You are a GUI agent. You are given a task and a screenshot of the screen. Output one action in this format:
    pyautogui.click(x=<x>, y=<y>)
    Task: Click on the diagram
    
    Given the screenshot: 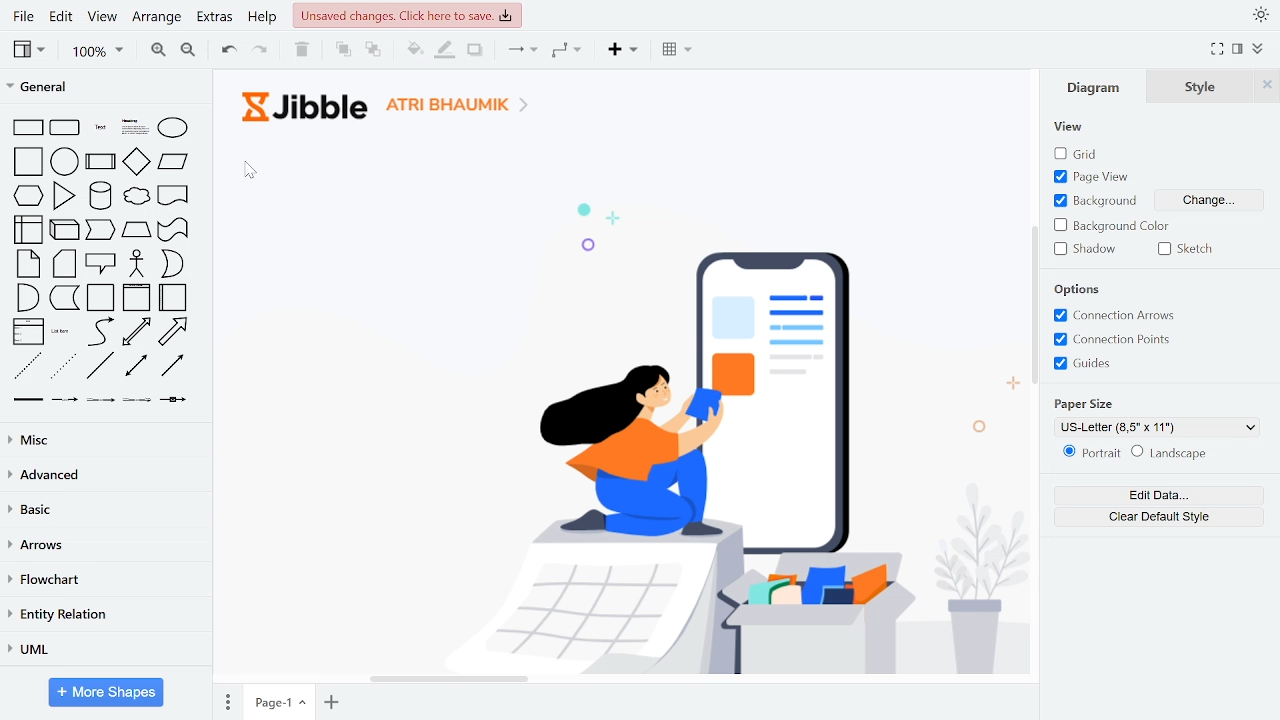 What is the action you would take?
    pyautogui.click(x=1102, y=88)
    